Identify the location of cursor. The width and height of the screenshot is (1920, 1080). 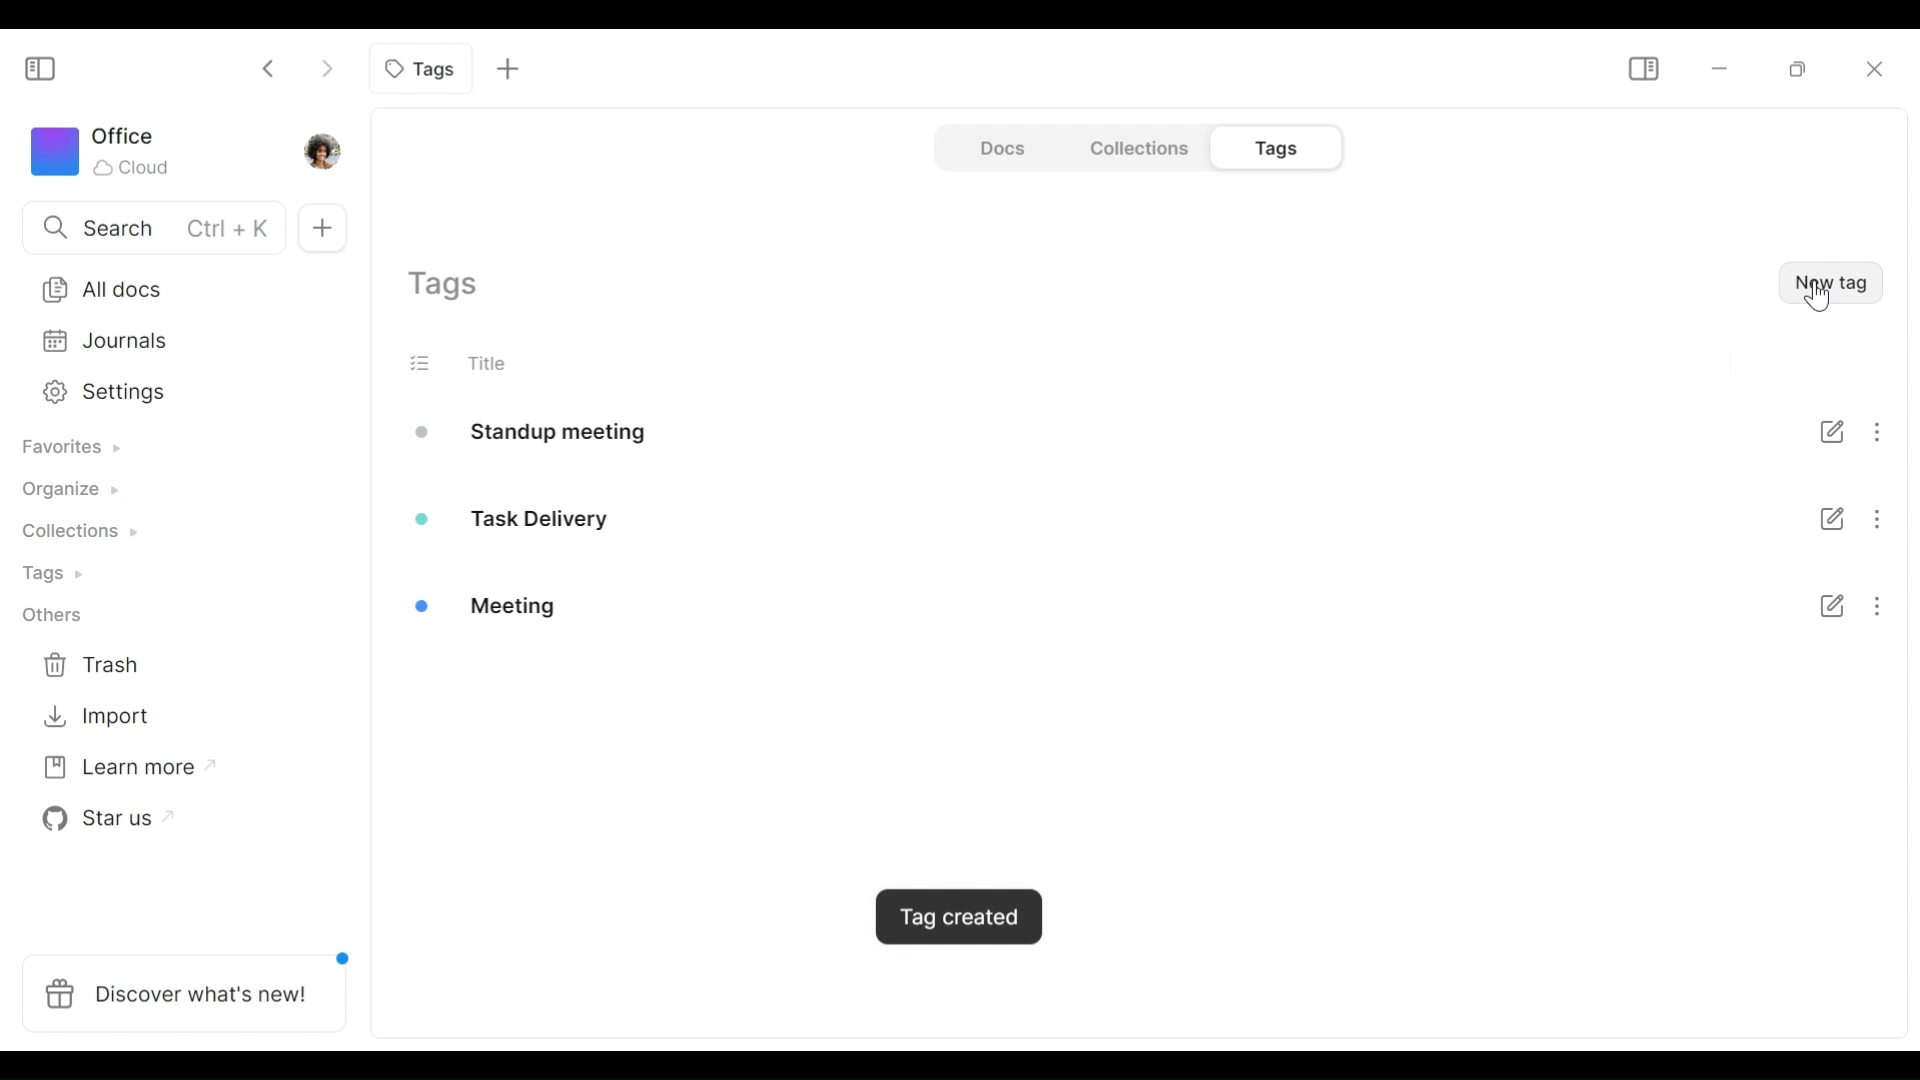
(1818, 305).